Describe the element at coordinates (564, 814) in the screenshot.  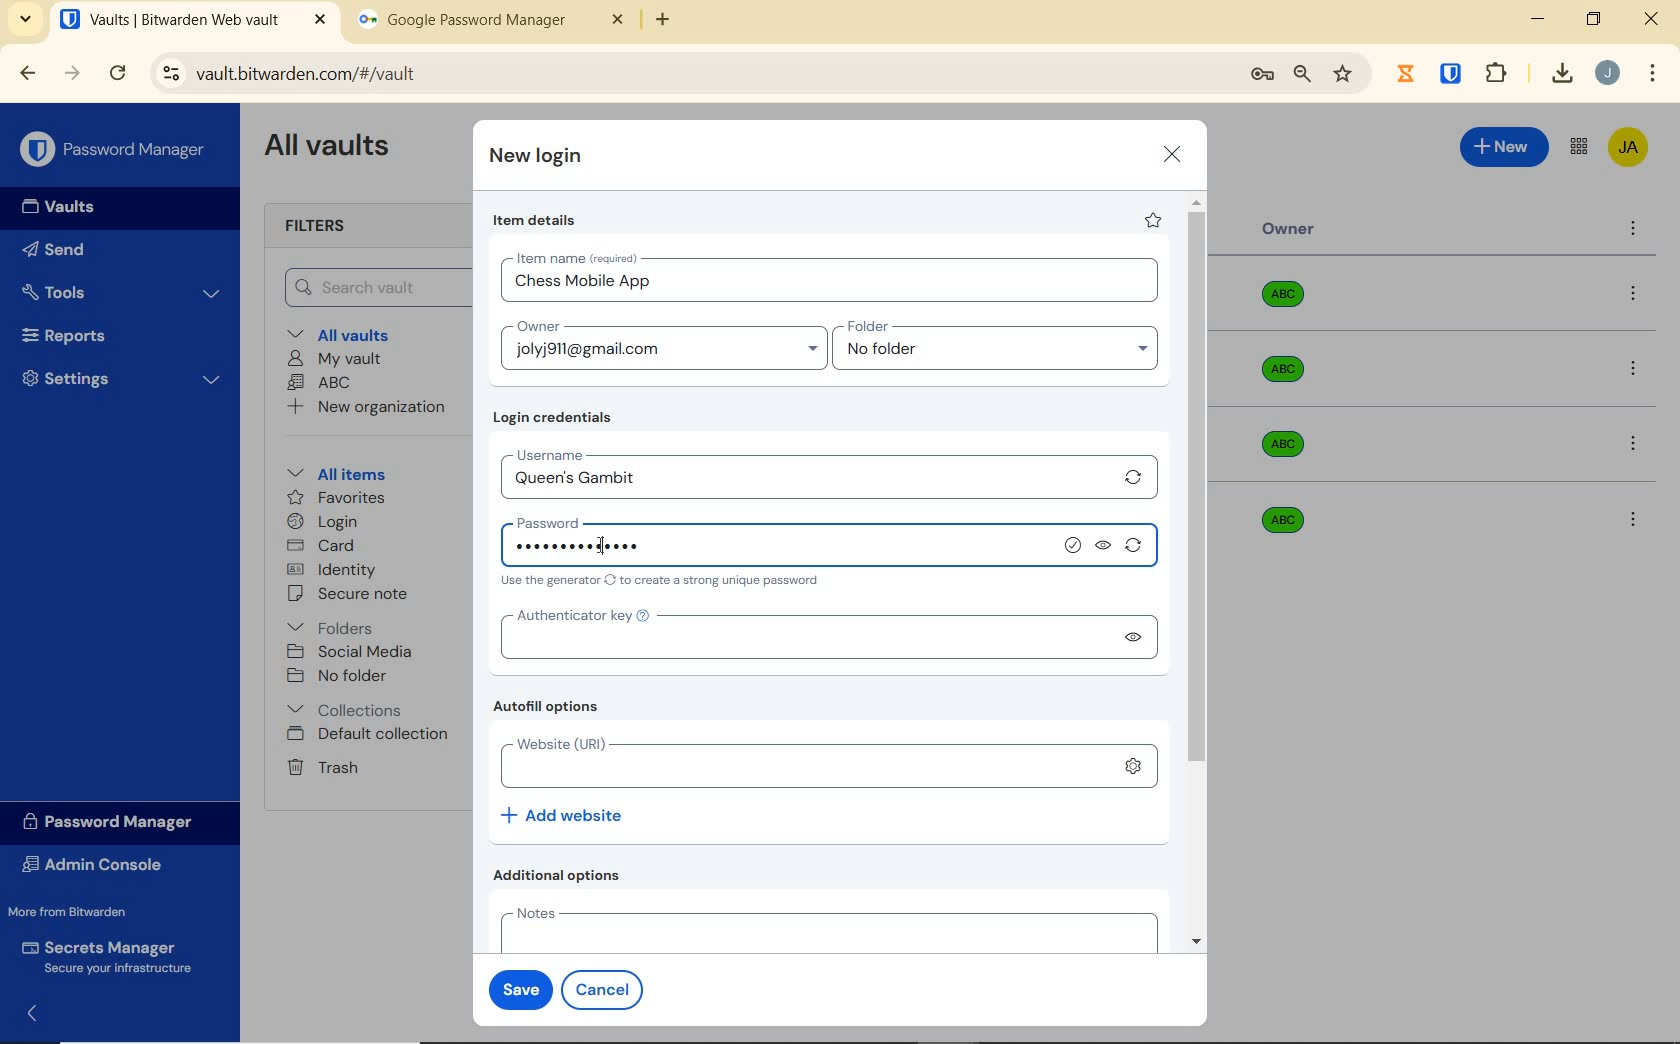
I see `Add website` at that location.